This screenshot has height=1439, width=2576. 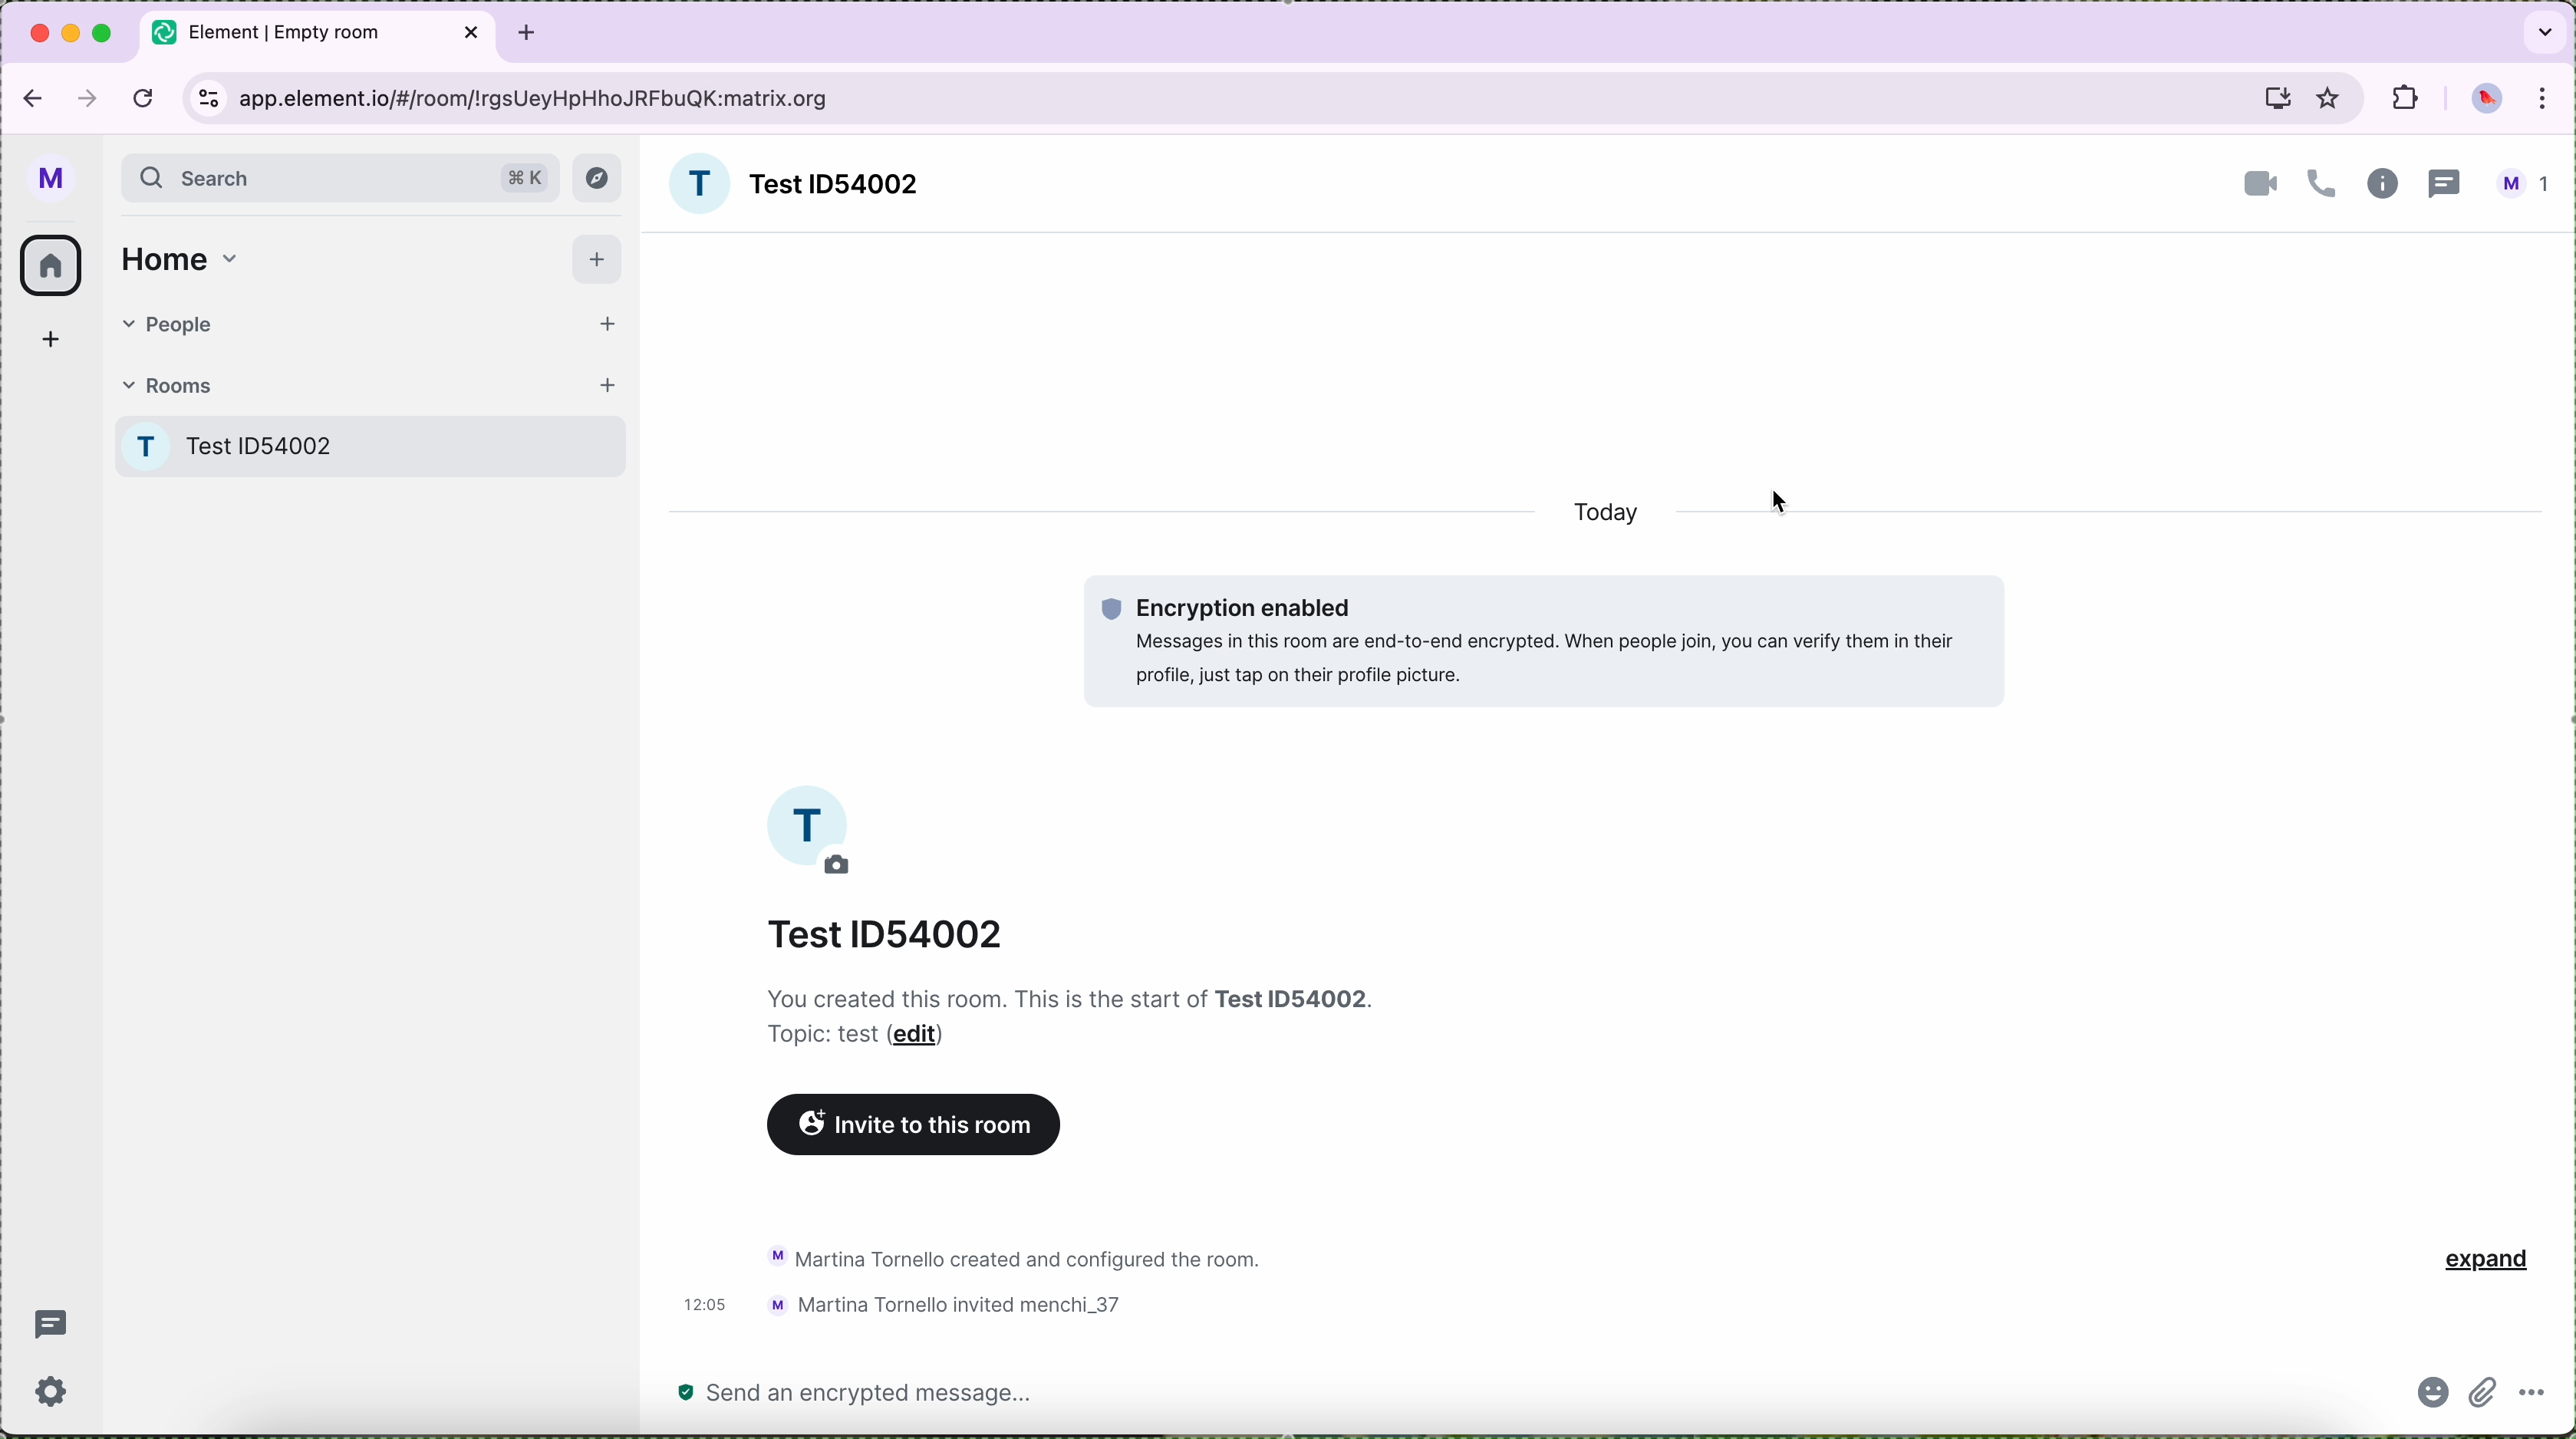 I want to click on tab, so click(x=528, y=30).